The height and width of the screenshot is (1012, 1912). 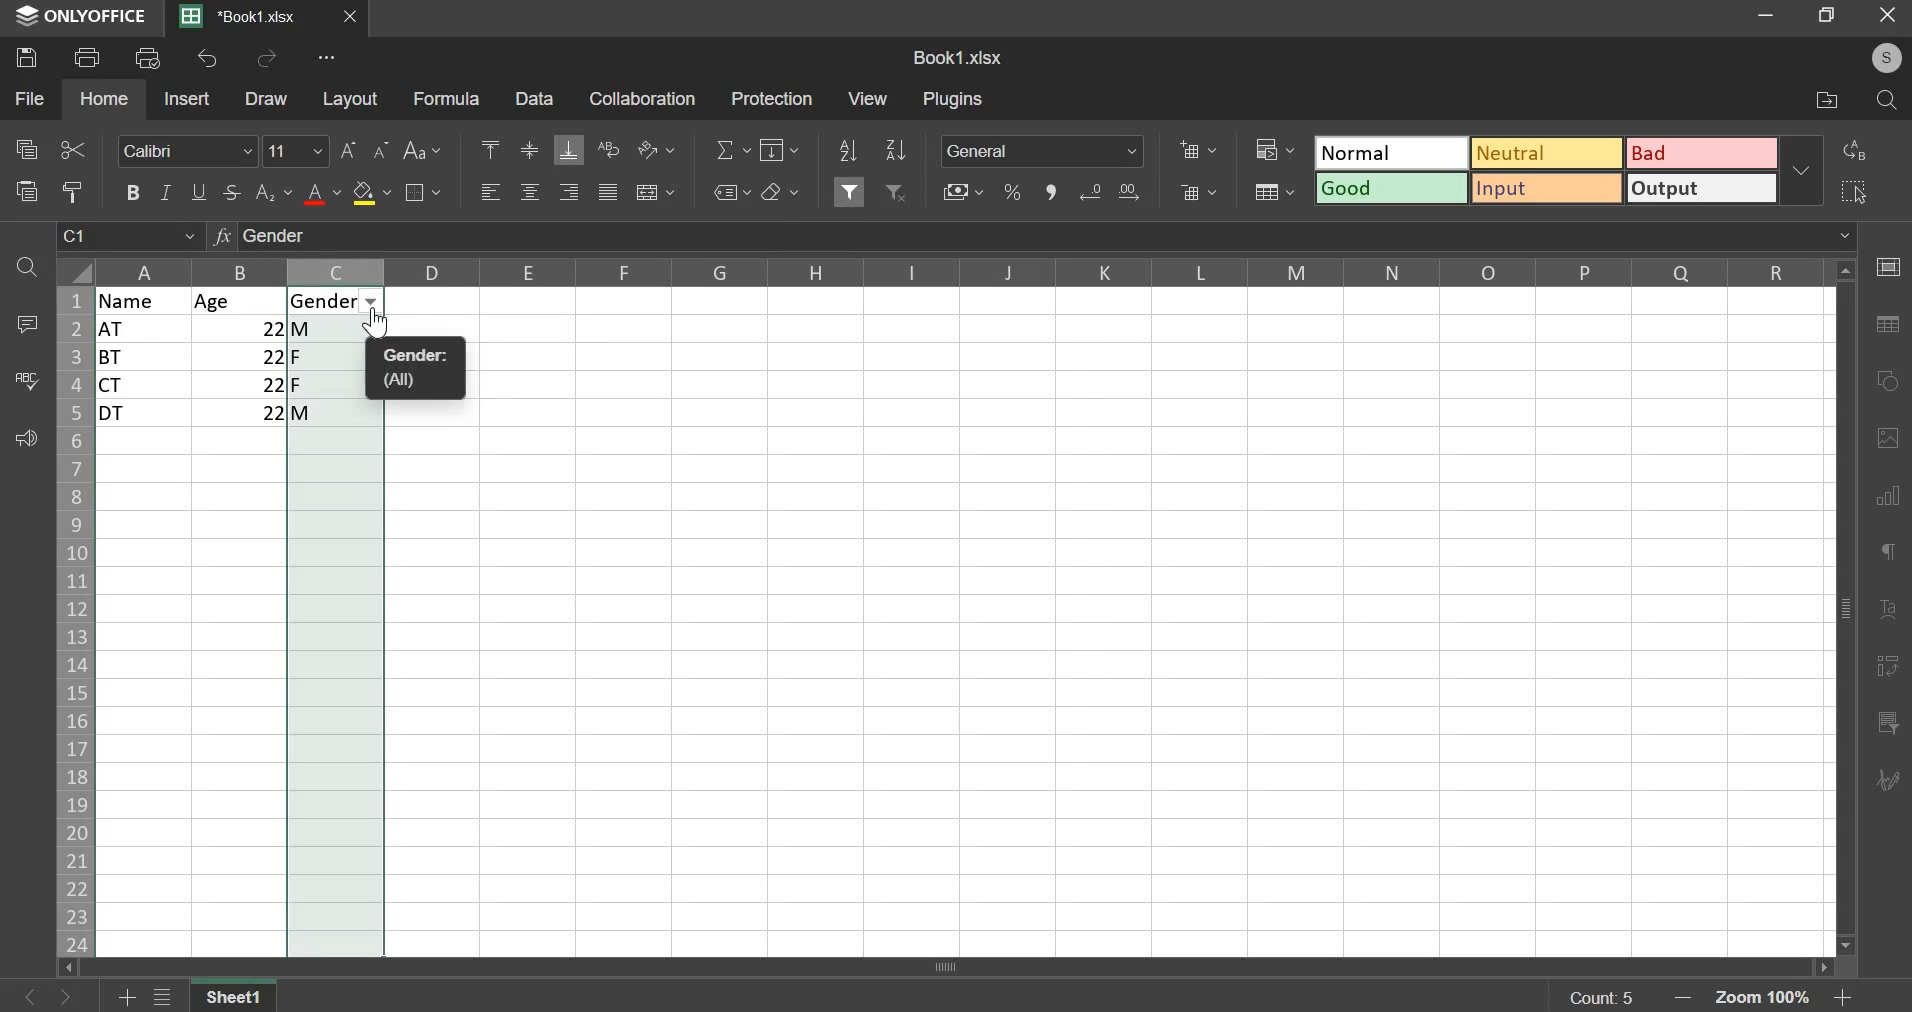 What do you see at coordinates (1856, 150) in the screenshot?
I see `replace` at bounding box center [1856, 150].